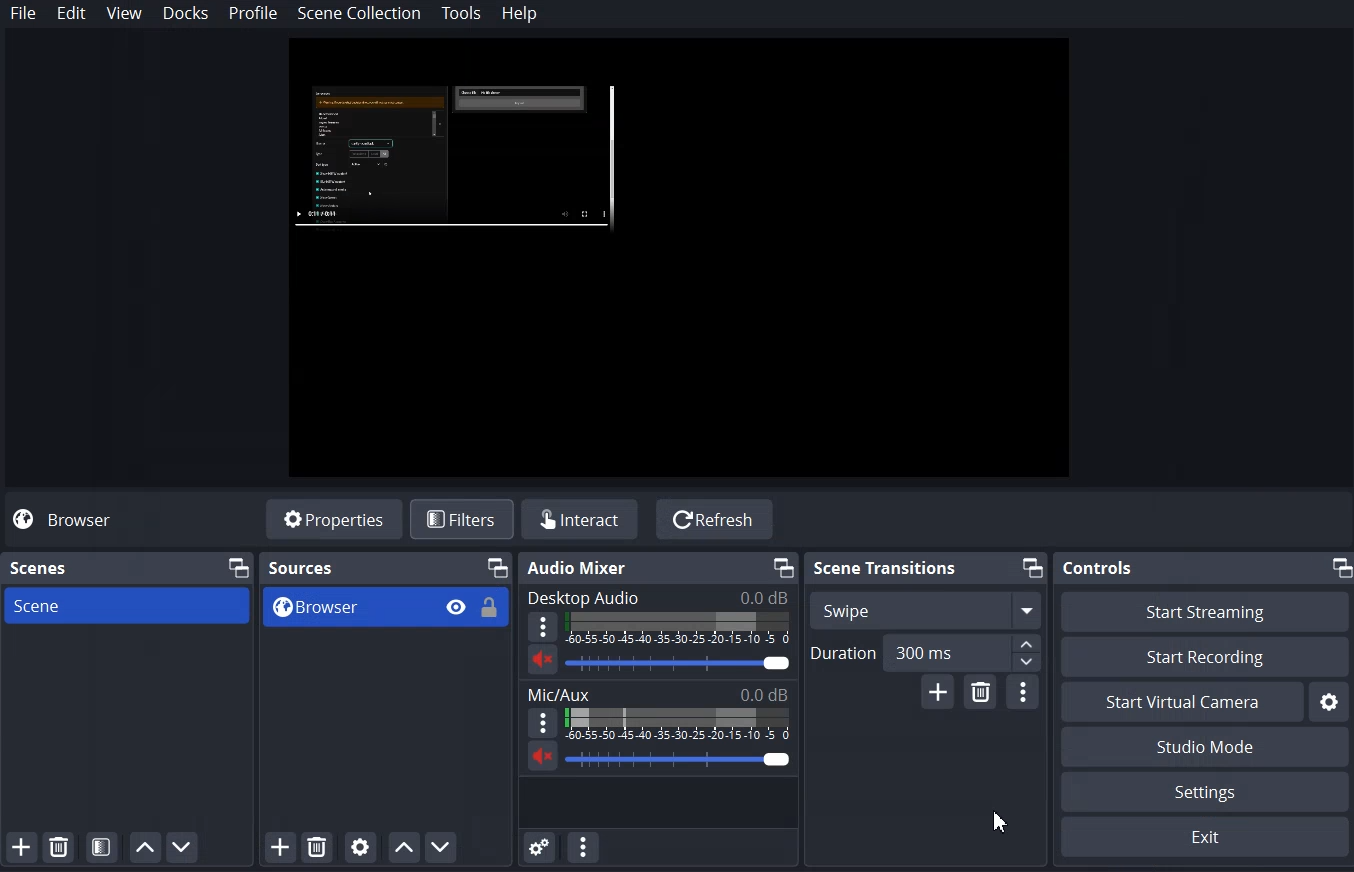 This screenshot has width=1354, height=872. I want to click on Docks, so click(185, 13).